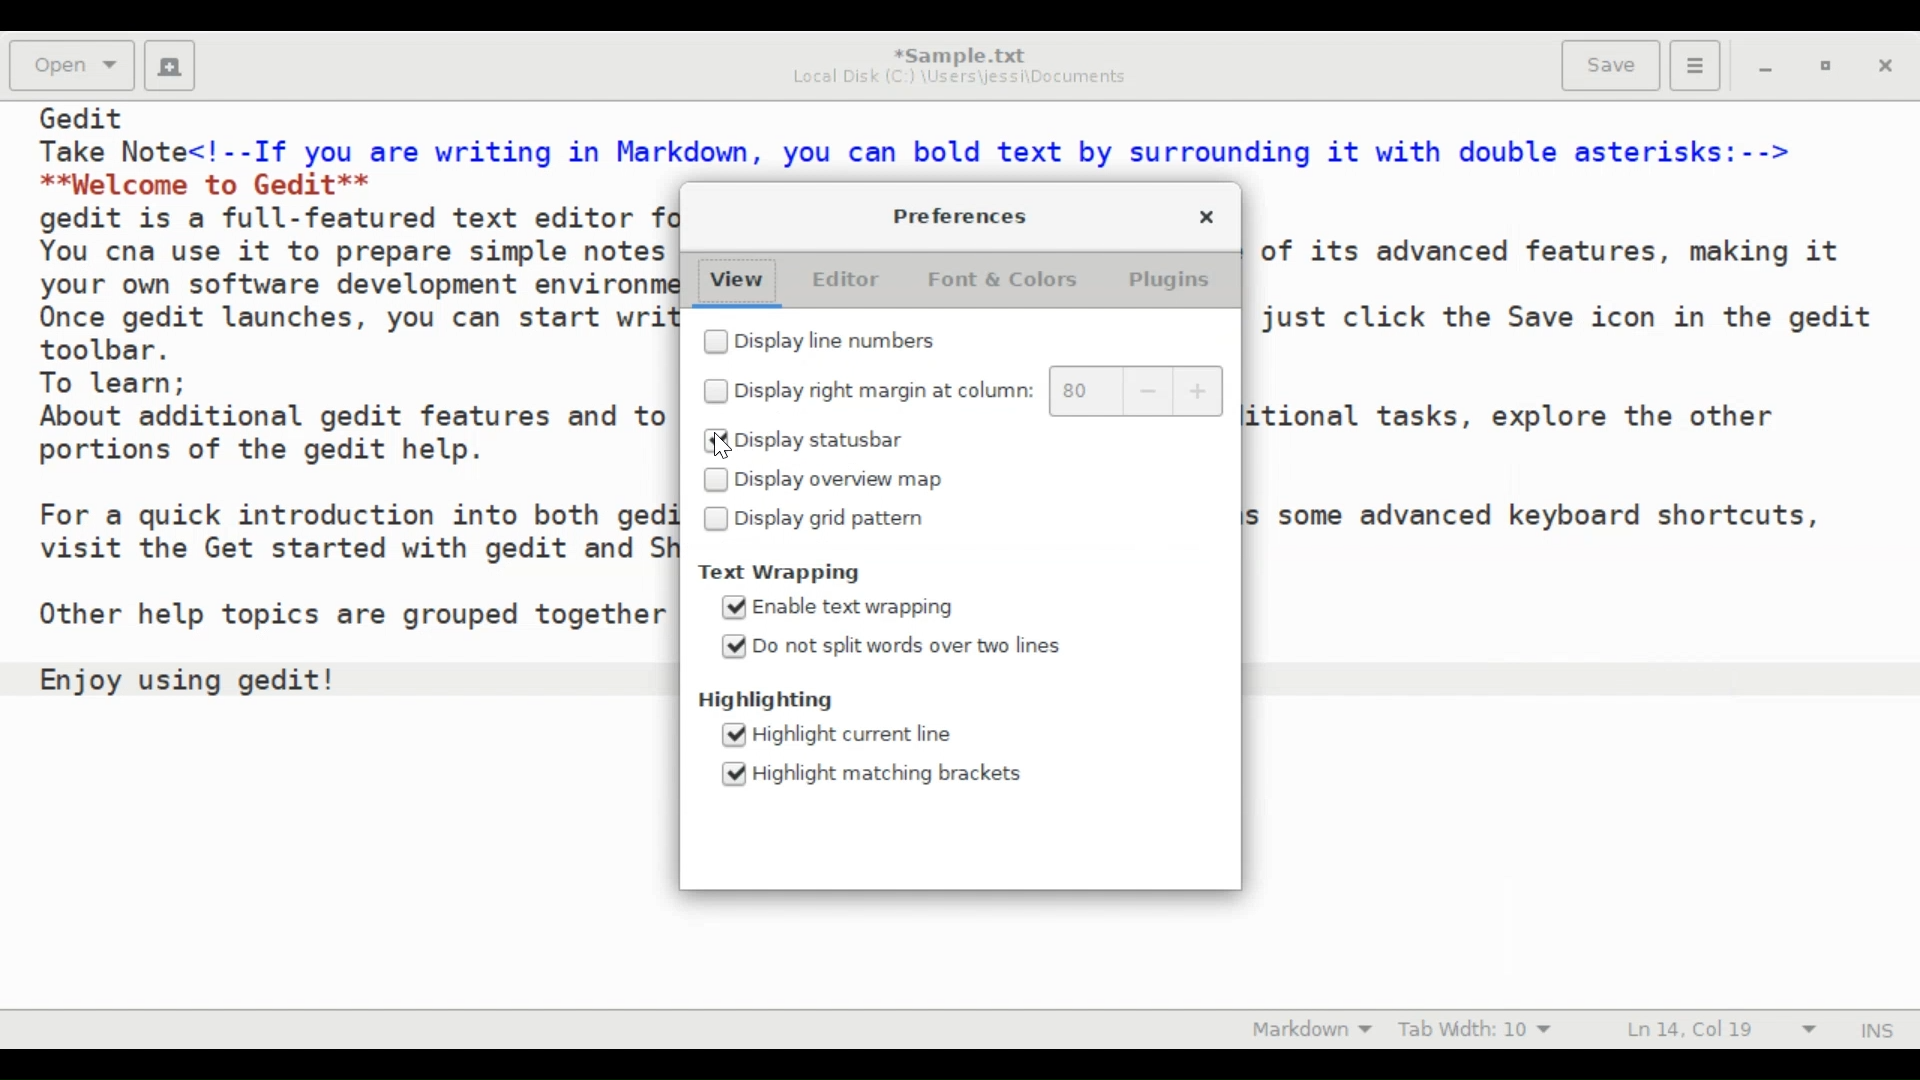 This screenshot has height=1080, width=1920. I want to click on (un)select Do not split words over two lines, so click(893, 646).